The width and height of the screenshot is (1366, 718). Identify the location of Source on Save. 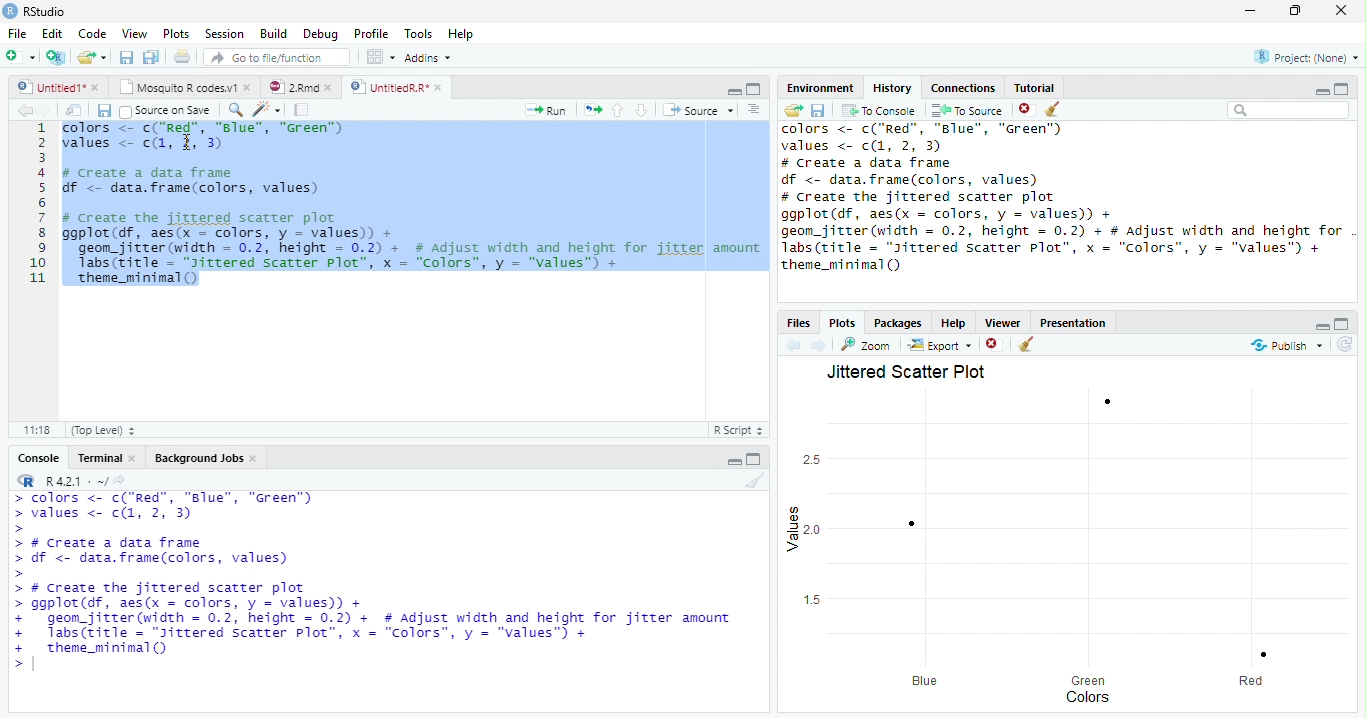
(167, 111).